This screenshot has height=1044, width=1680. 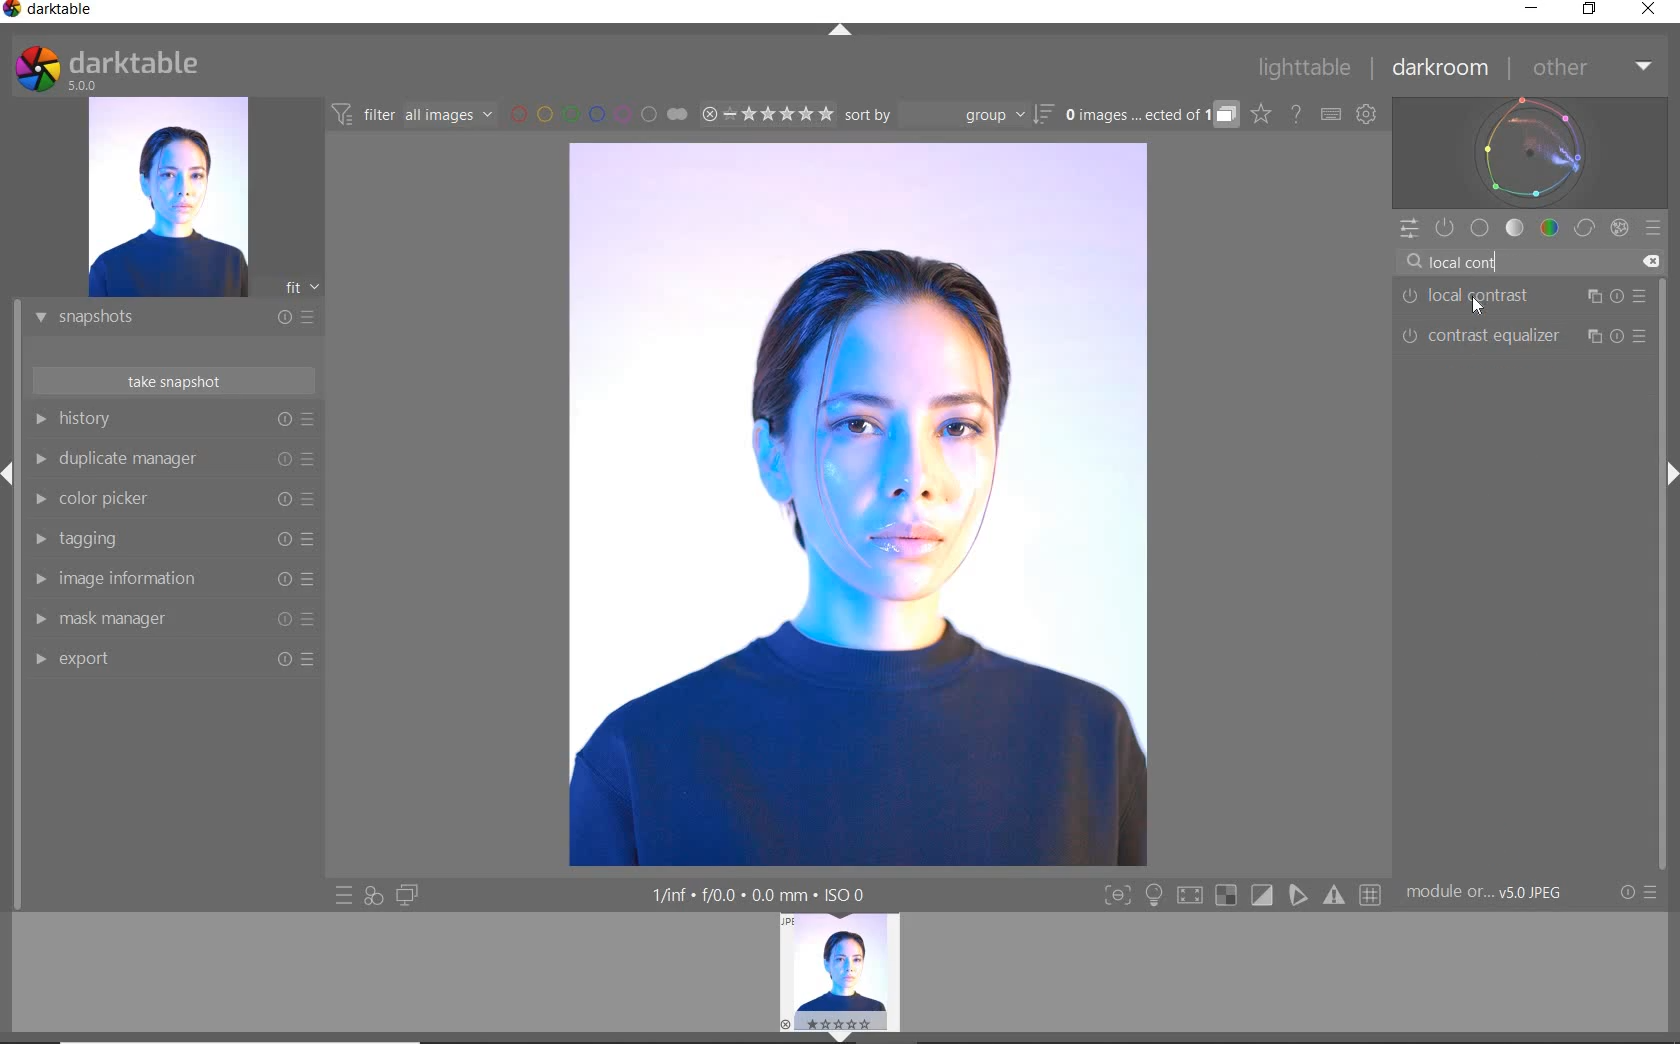 What do you see at coordinates (1550, 227) in the screenshot?
I see `COLOR` at bounding box center [1550, 227].